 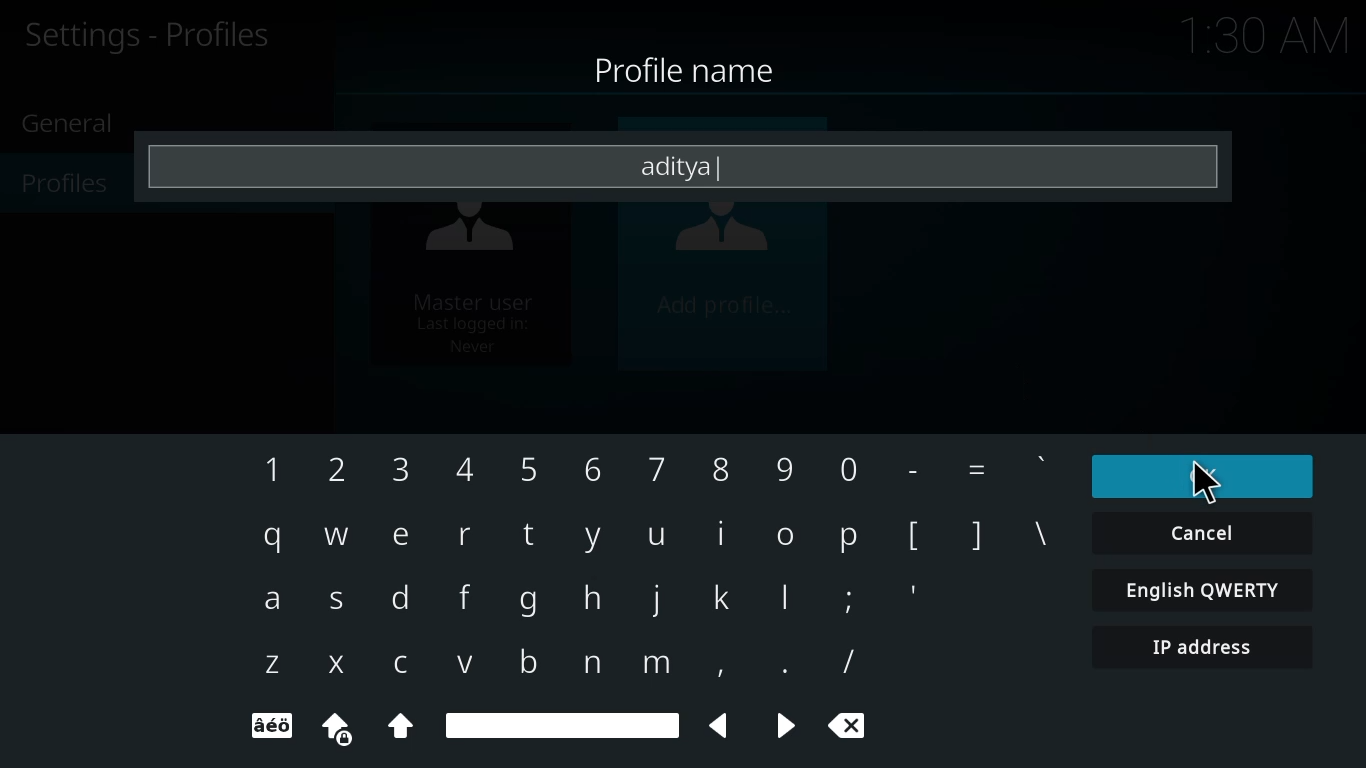 I want to click on spacebar, so click(x=556, y=729).